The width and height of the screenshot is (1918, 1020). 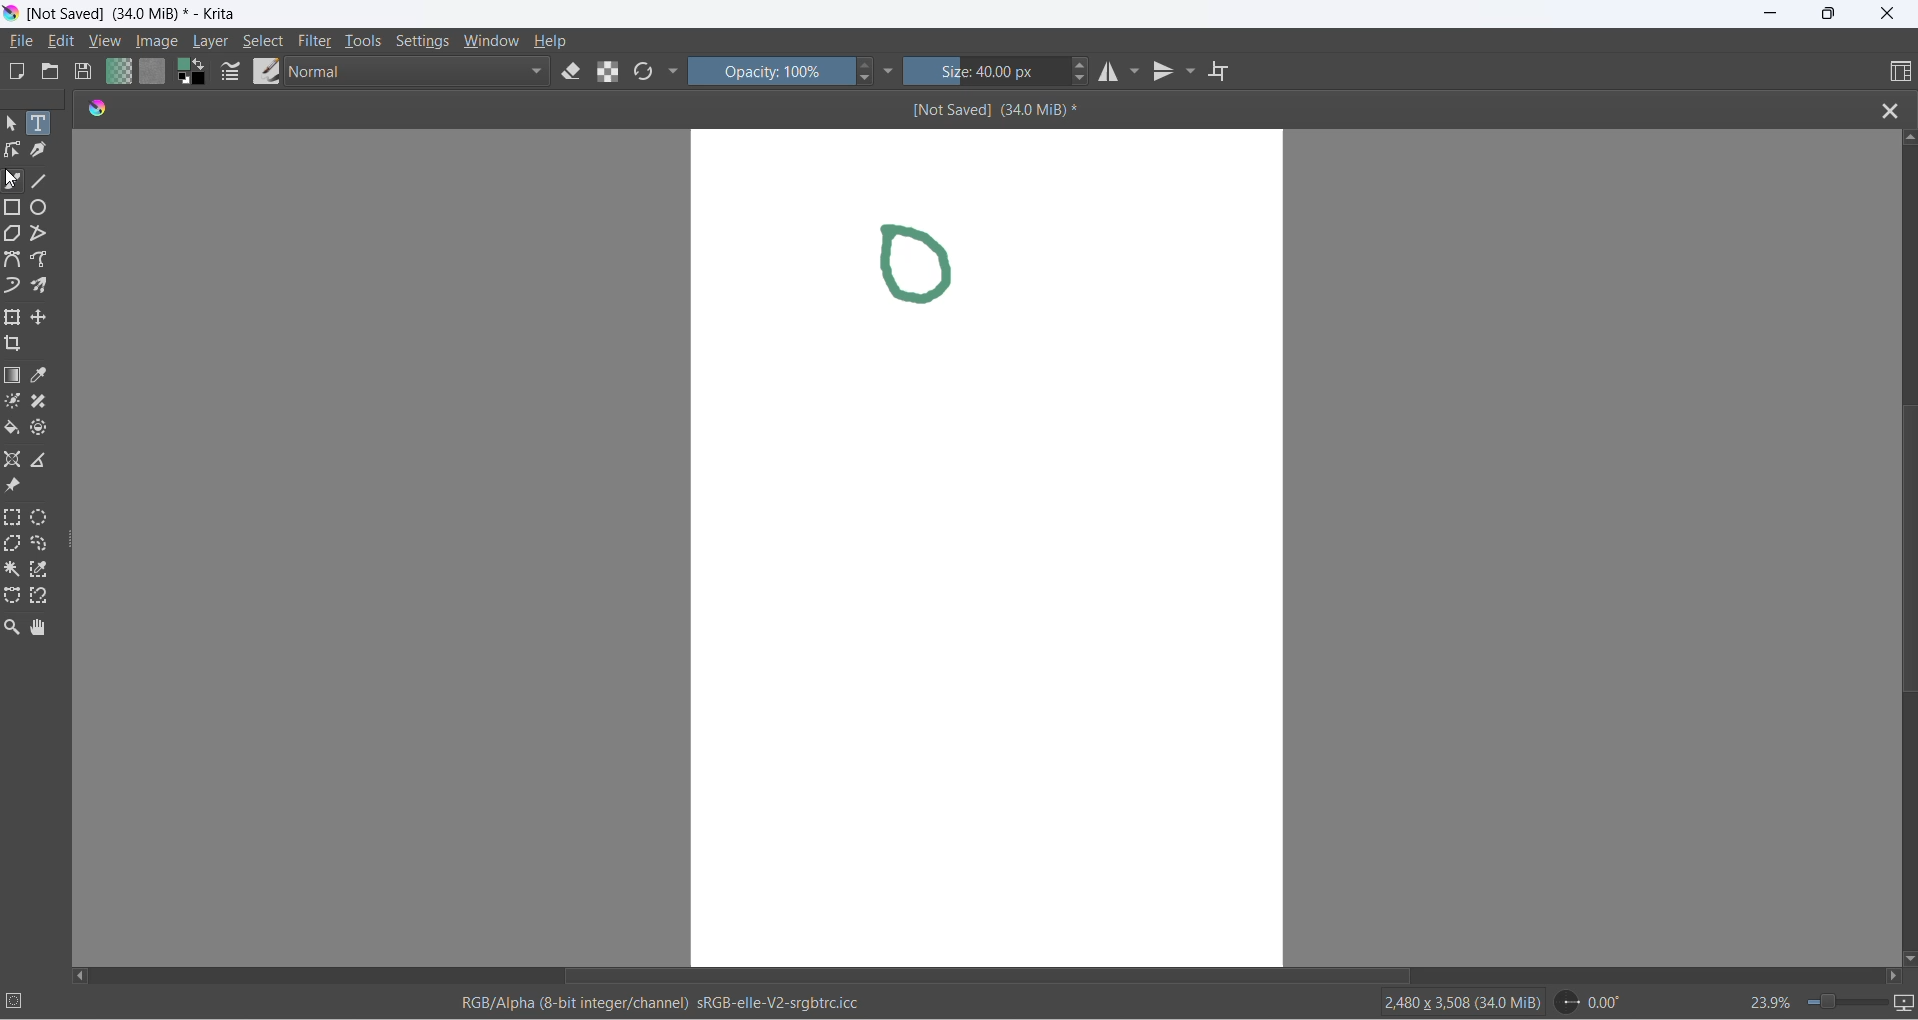 I want to click on open document, so click(x=57, y=73).